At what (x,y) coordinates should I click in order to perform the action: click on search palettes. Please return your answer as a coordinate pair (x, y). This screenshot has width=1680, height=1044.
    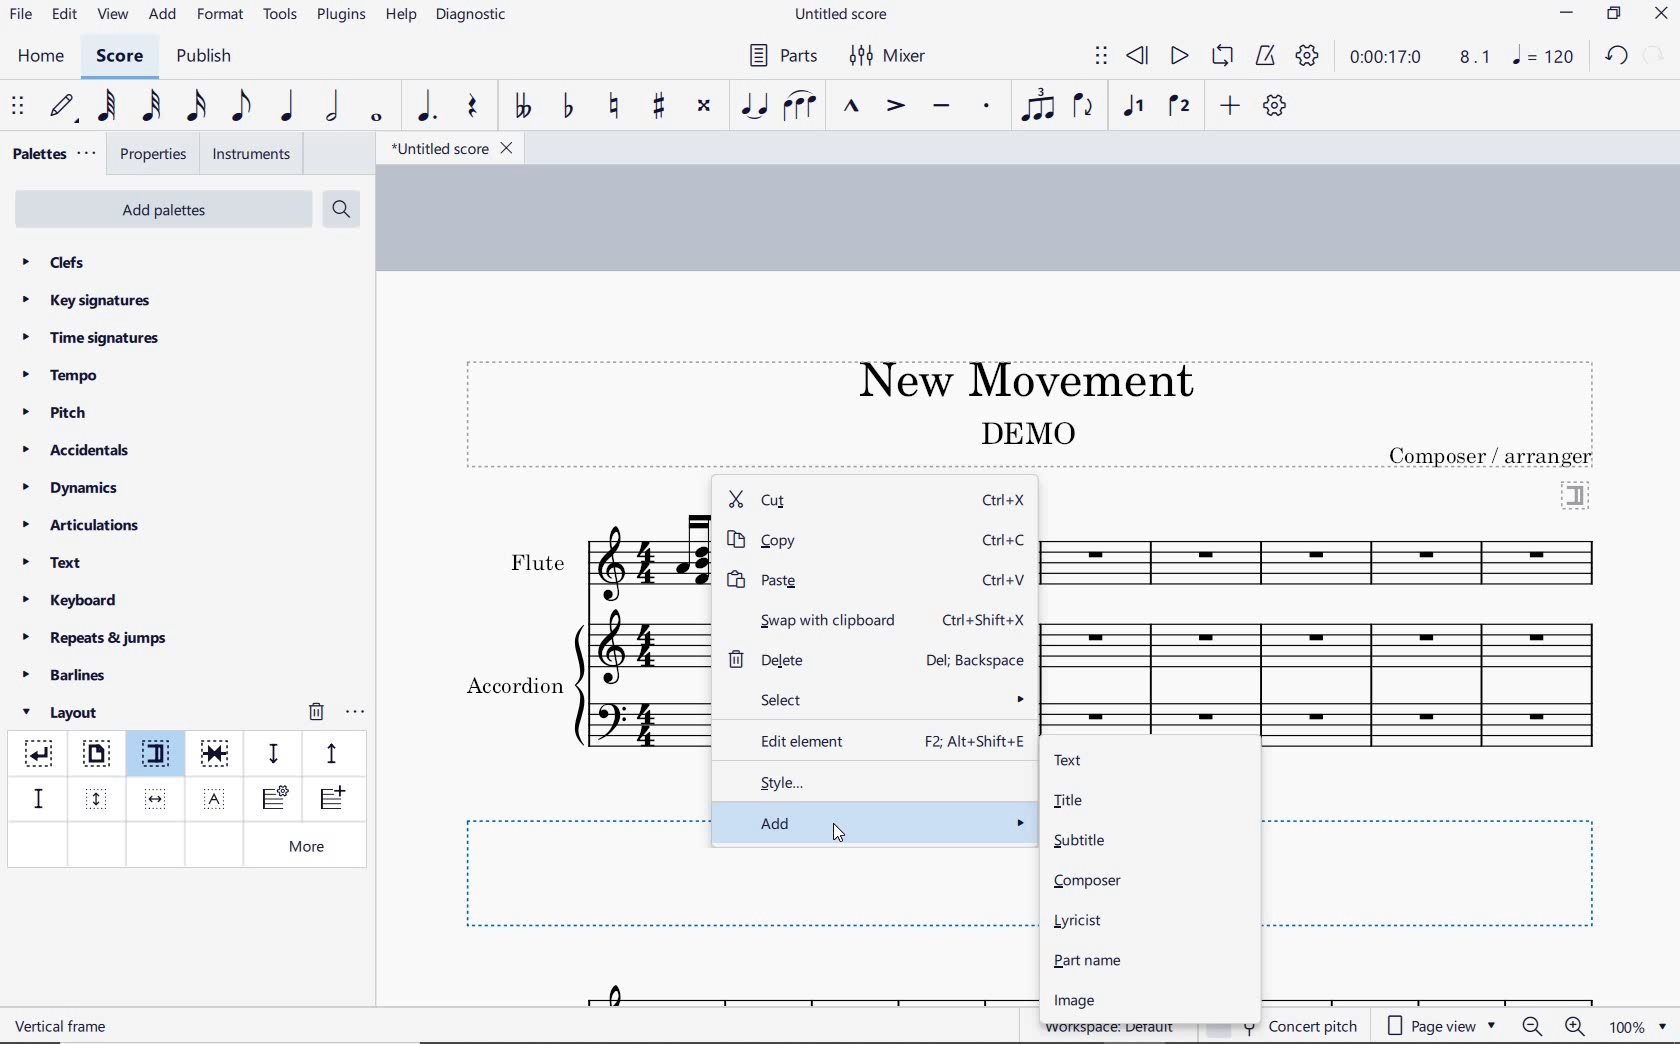
    Looking at the image, I should click on (339, 210).